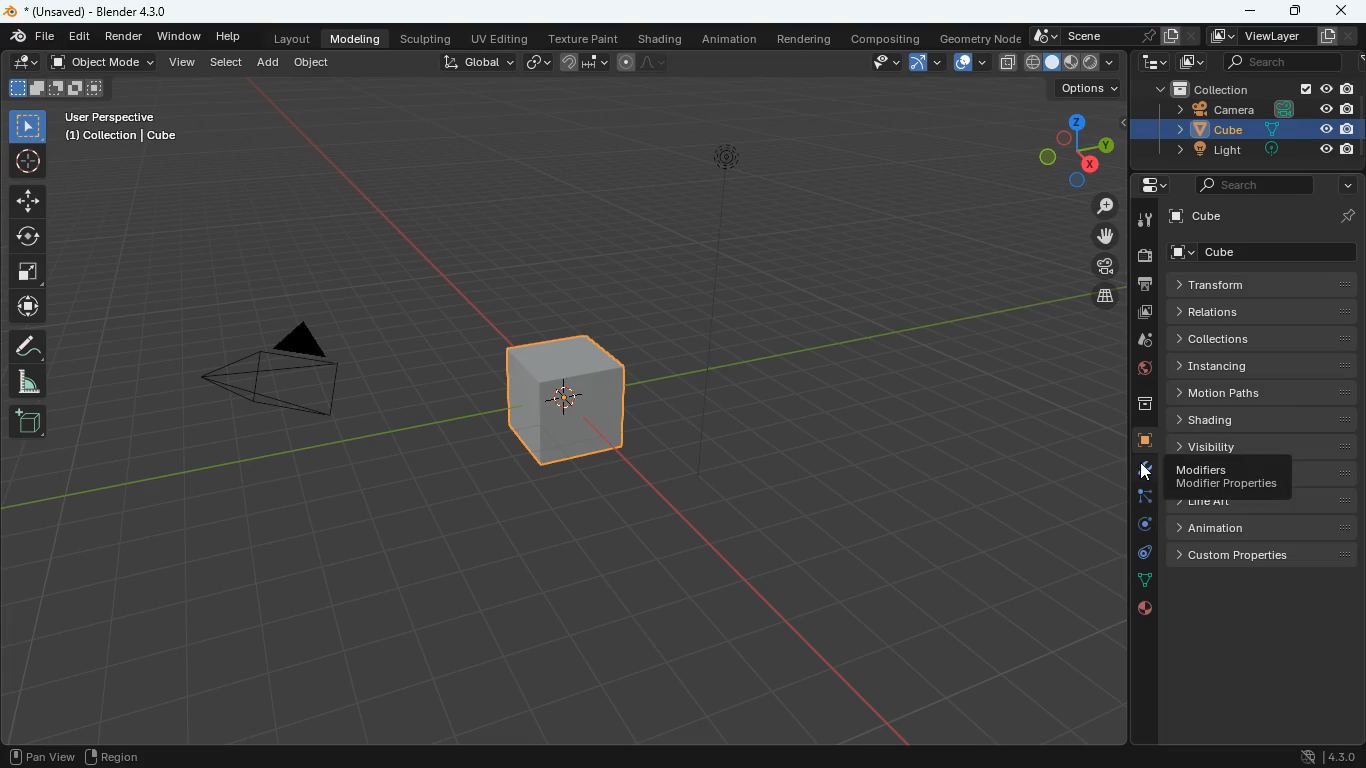 This screenshot has width=1366, height=768. What do you see at coordinates (1263, 555) in the screenshot?
I see `custom properties` at bounding box center [1263, 555].